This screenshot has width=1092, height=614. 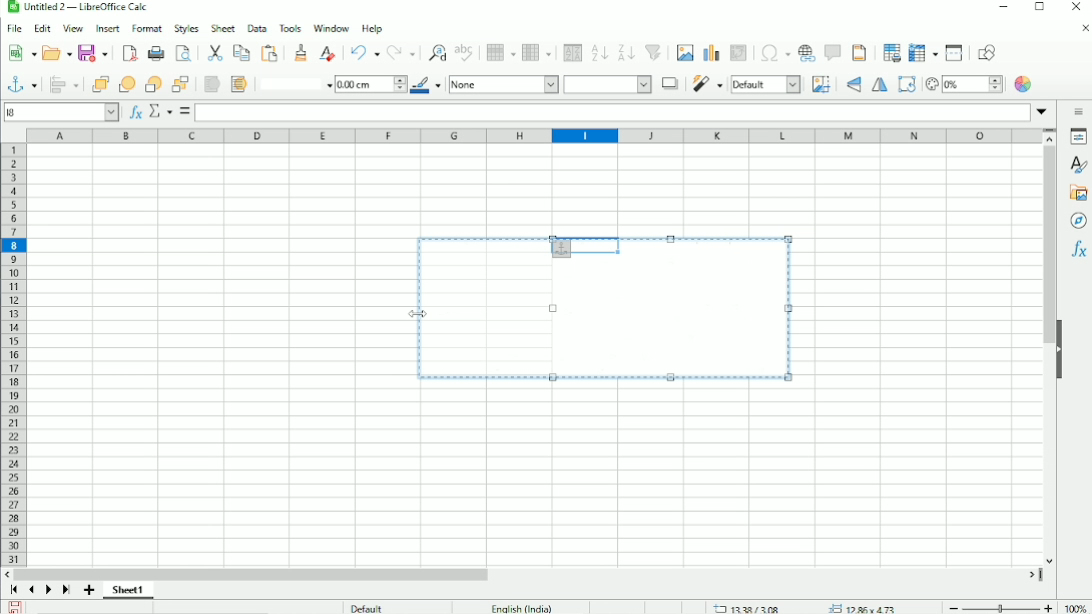 What do you see at coordinates (1045, 111) in the screenshot?
I see `Expand formula bar` at bounding box center [1045, 111].